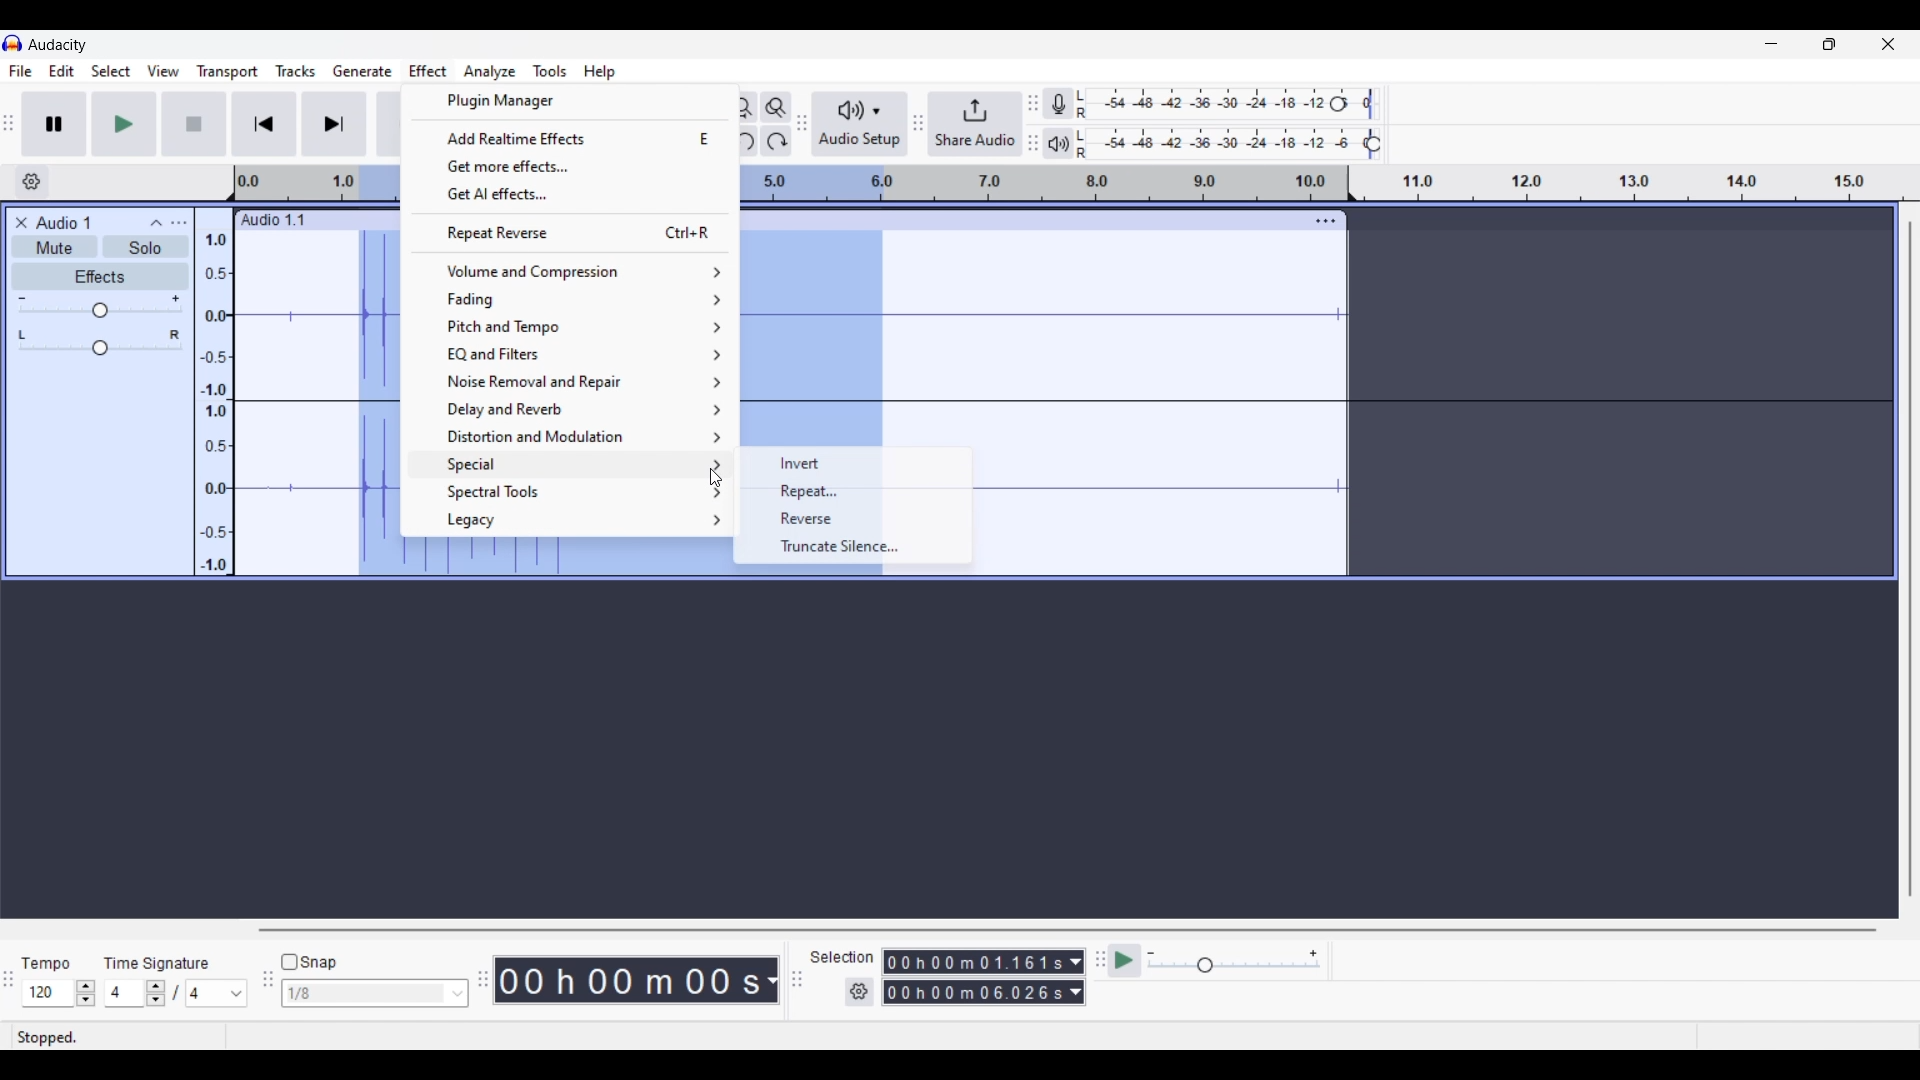 The image size is (1920, 1080). Describe the element at coordinates (1234, 967) in the screenshot. I see `Slider to change playback speed` at that location.